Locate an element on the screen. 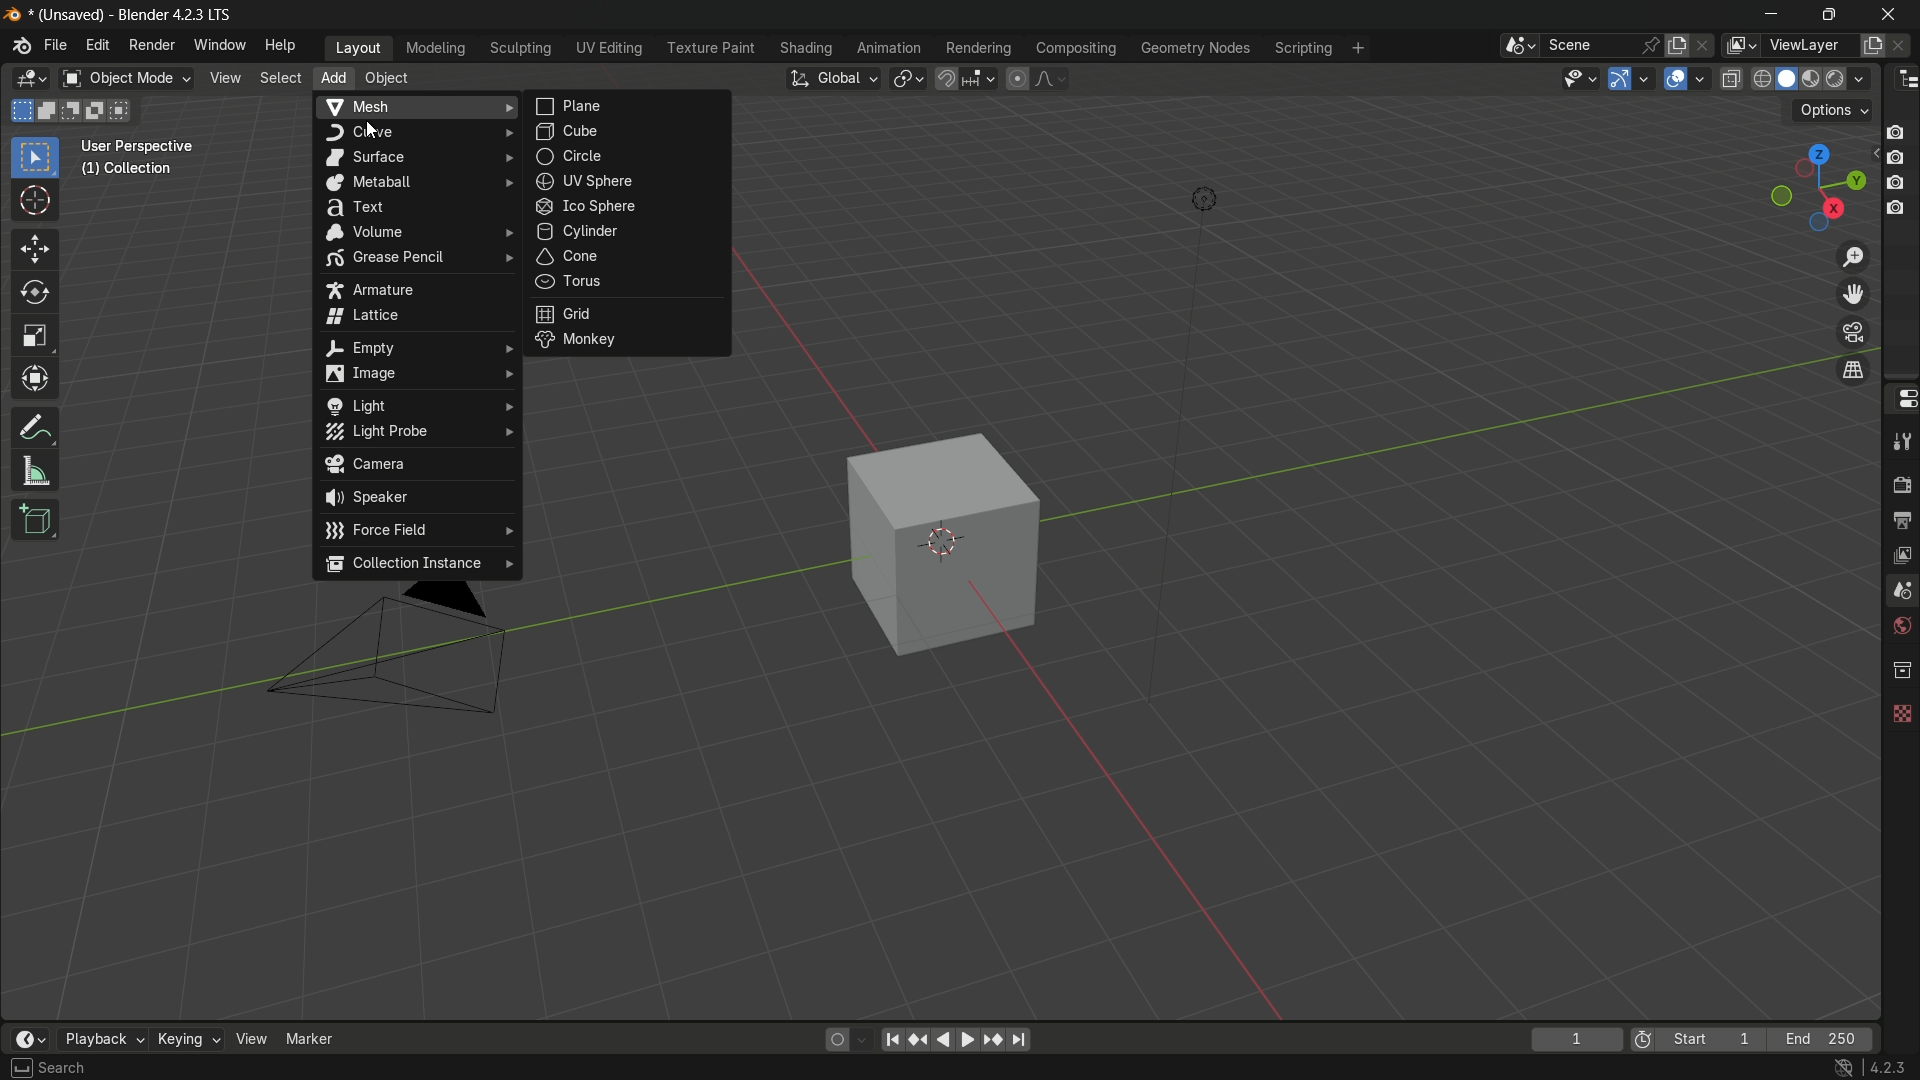  view layer is located at coordinates (1738, 45).